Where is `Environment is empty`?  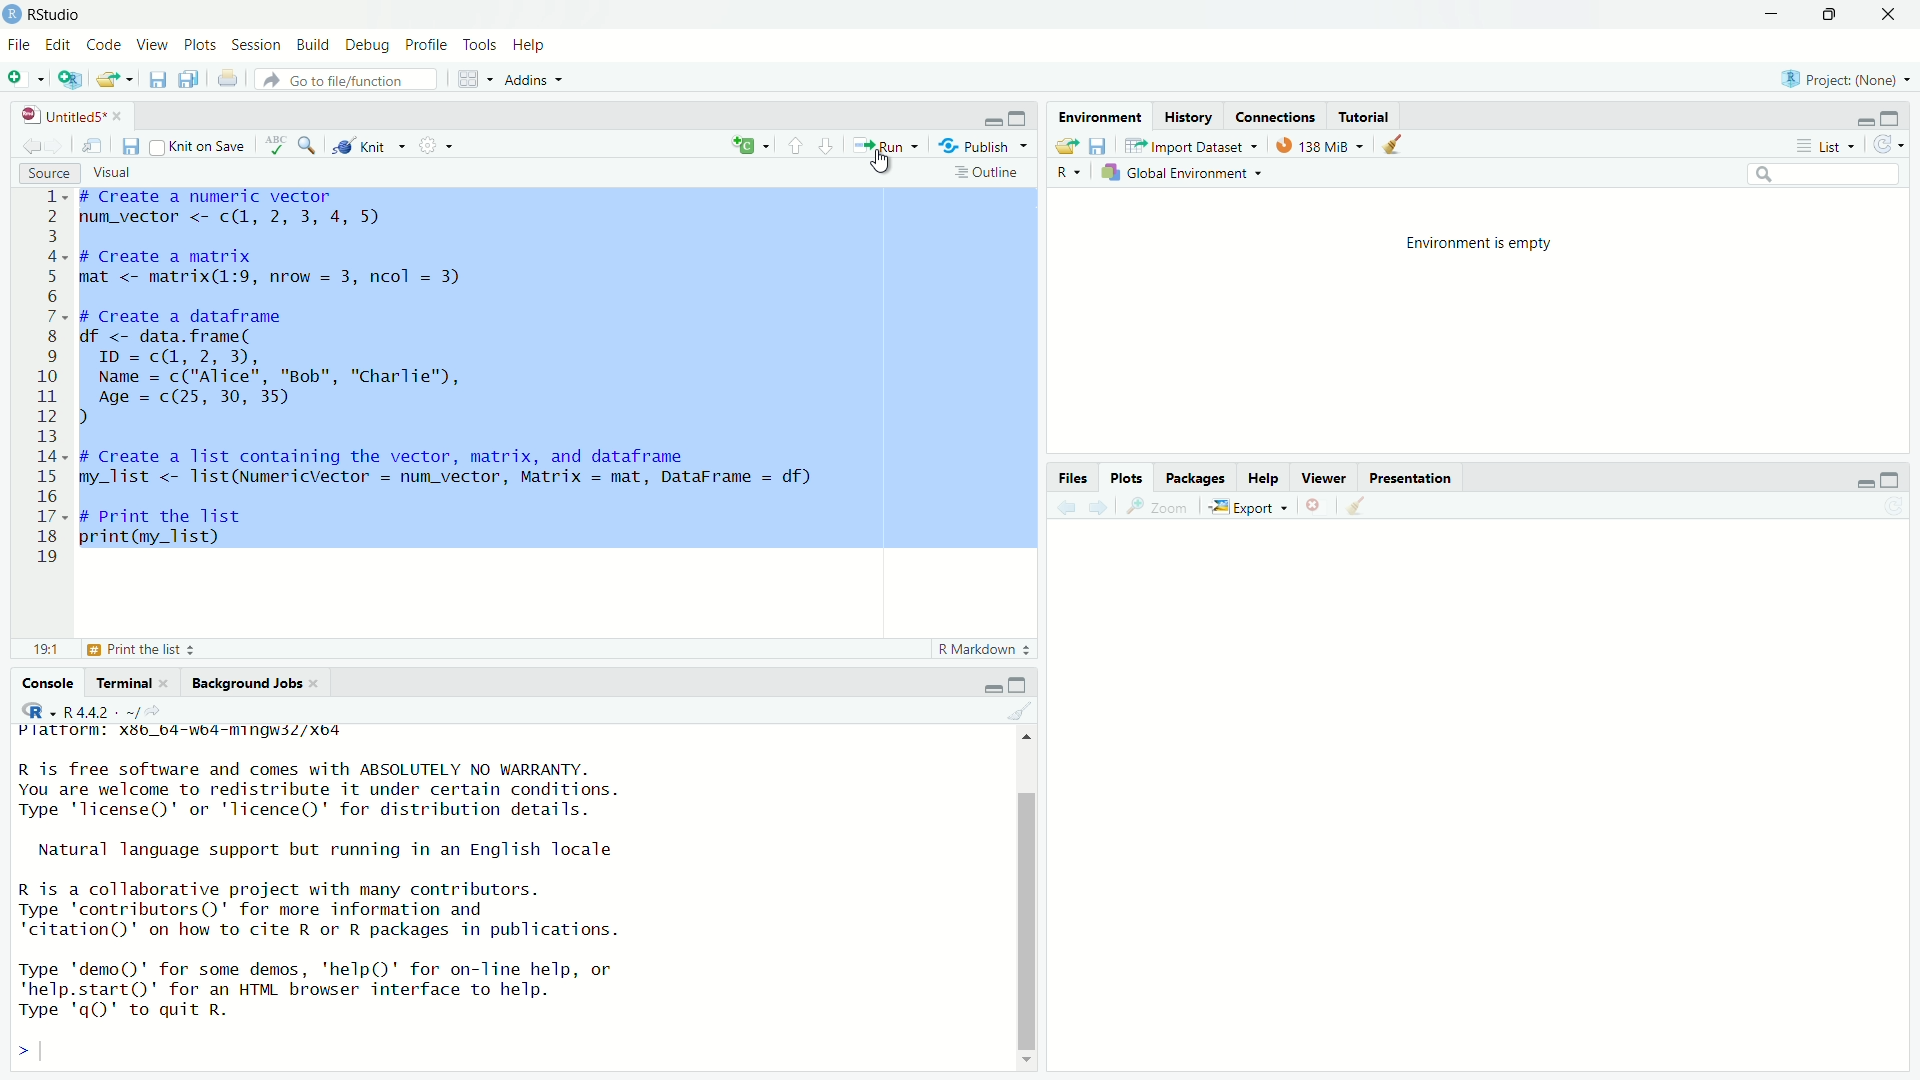 Environment is empty is located at coordinates (1494, 242).